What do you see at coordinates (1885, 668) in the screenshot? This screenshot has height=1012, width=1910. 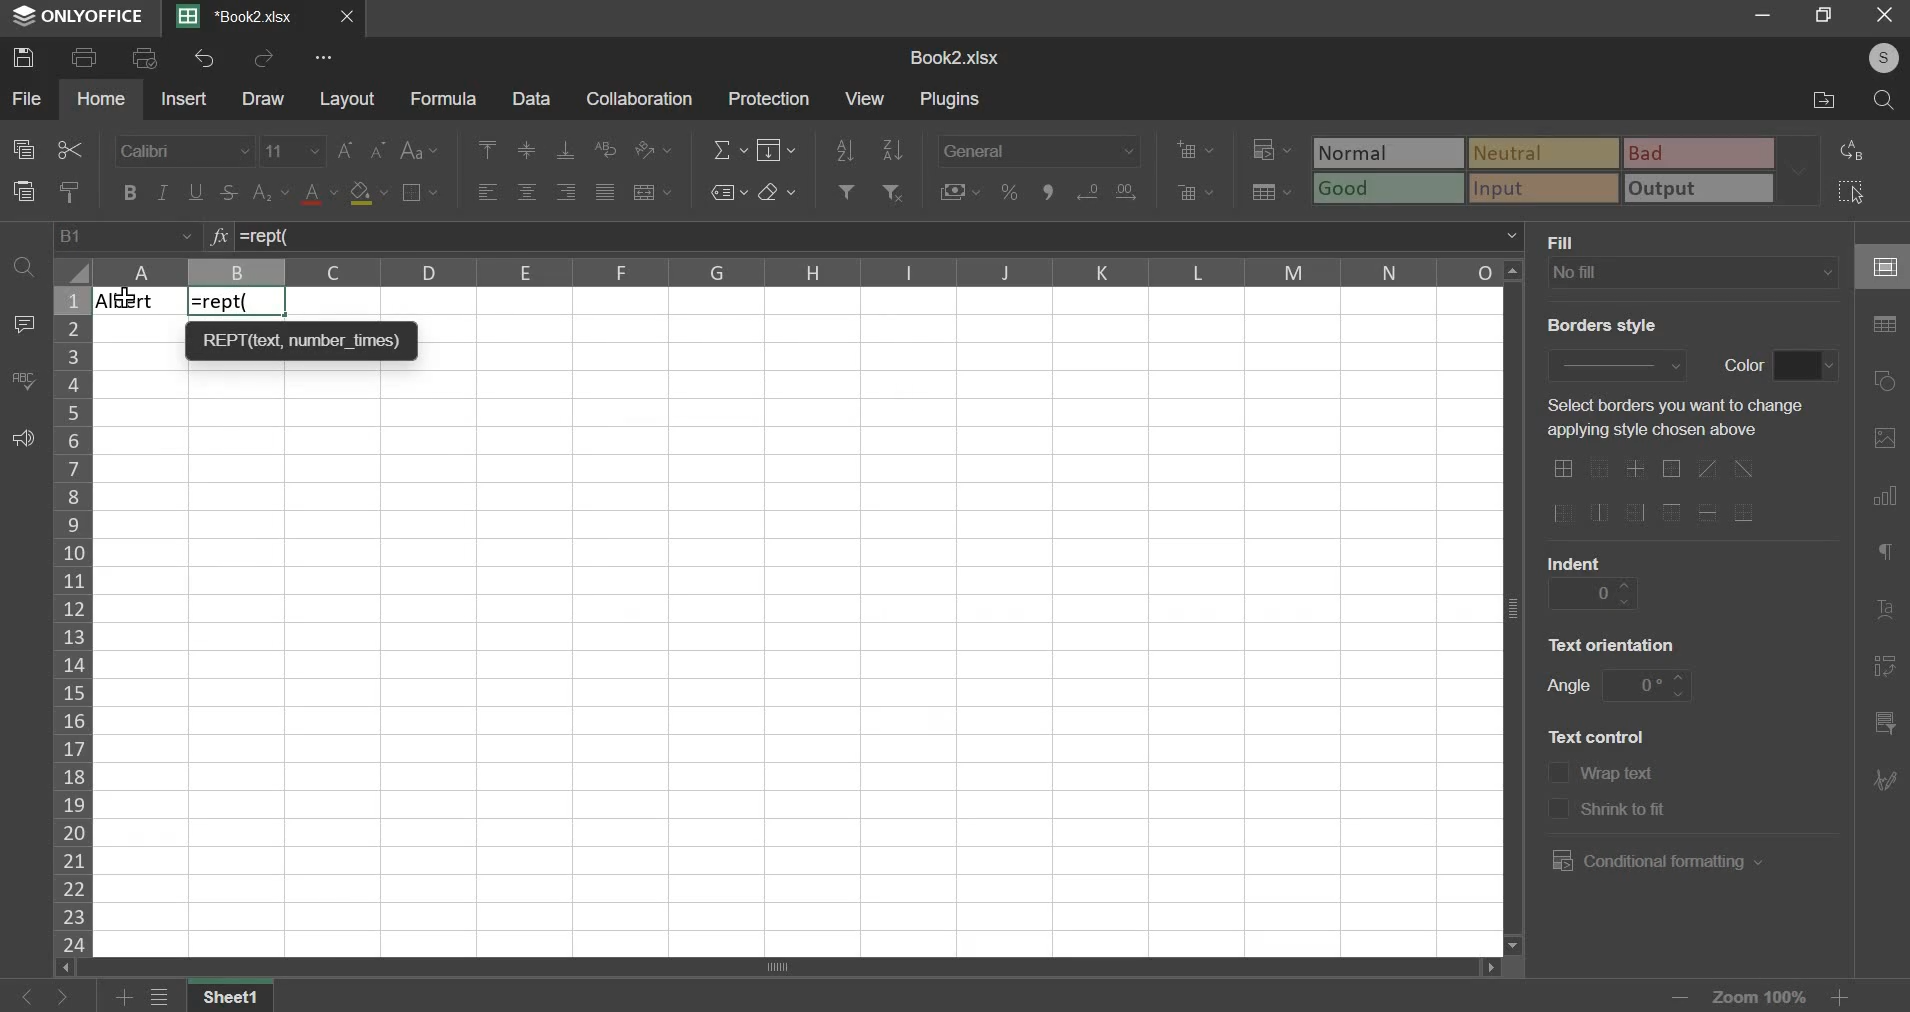 I see `pivot table settings` at bounding box center [1885, 668].